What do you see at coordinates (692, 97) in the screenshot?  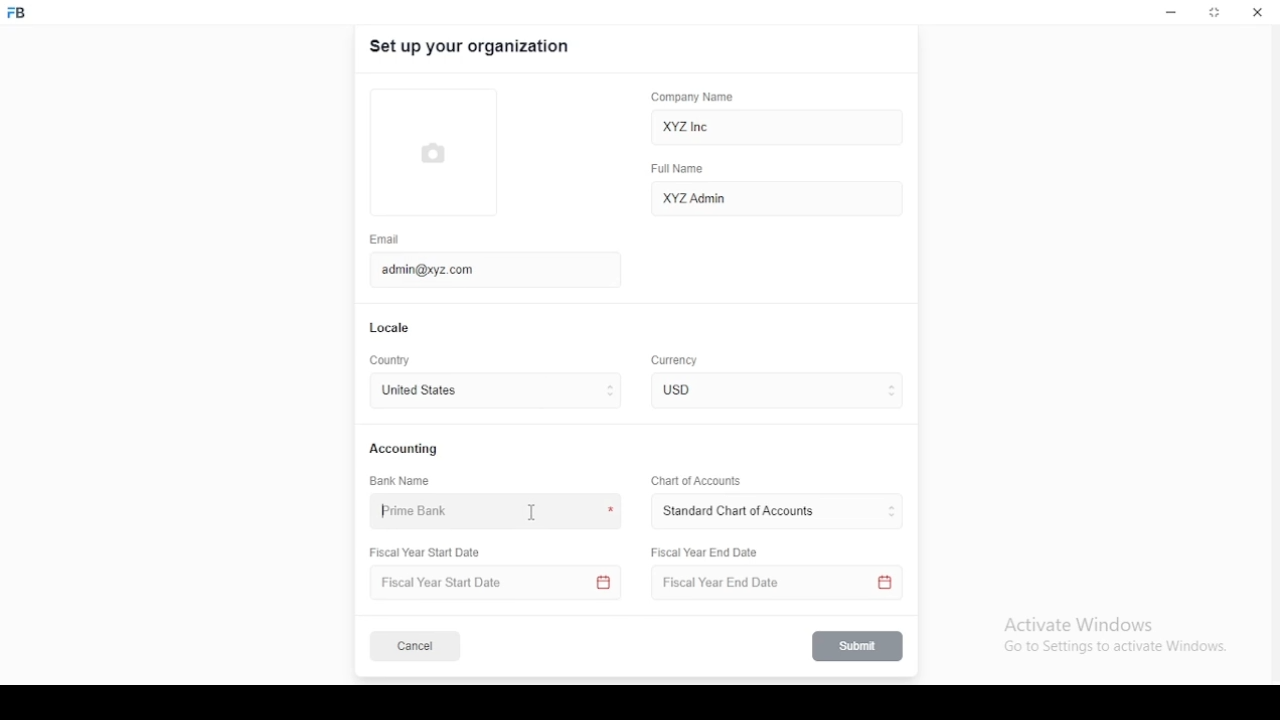 I see `company name` at bounding box center [692, 97].